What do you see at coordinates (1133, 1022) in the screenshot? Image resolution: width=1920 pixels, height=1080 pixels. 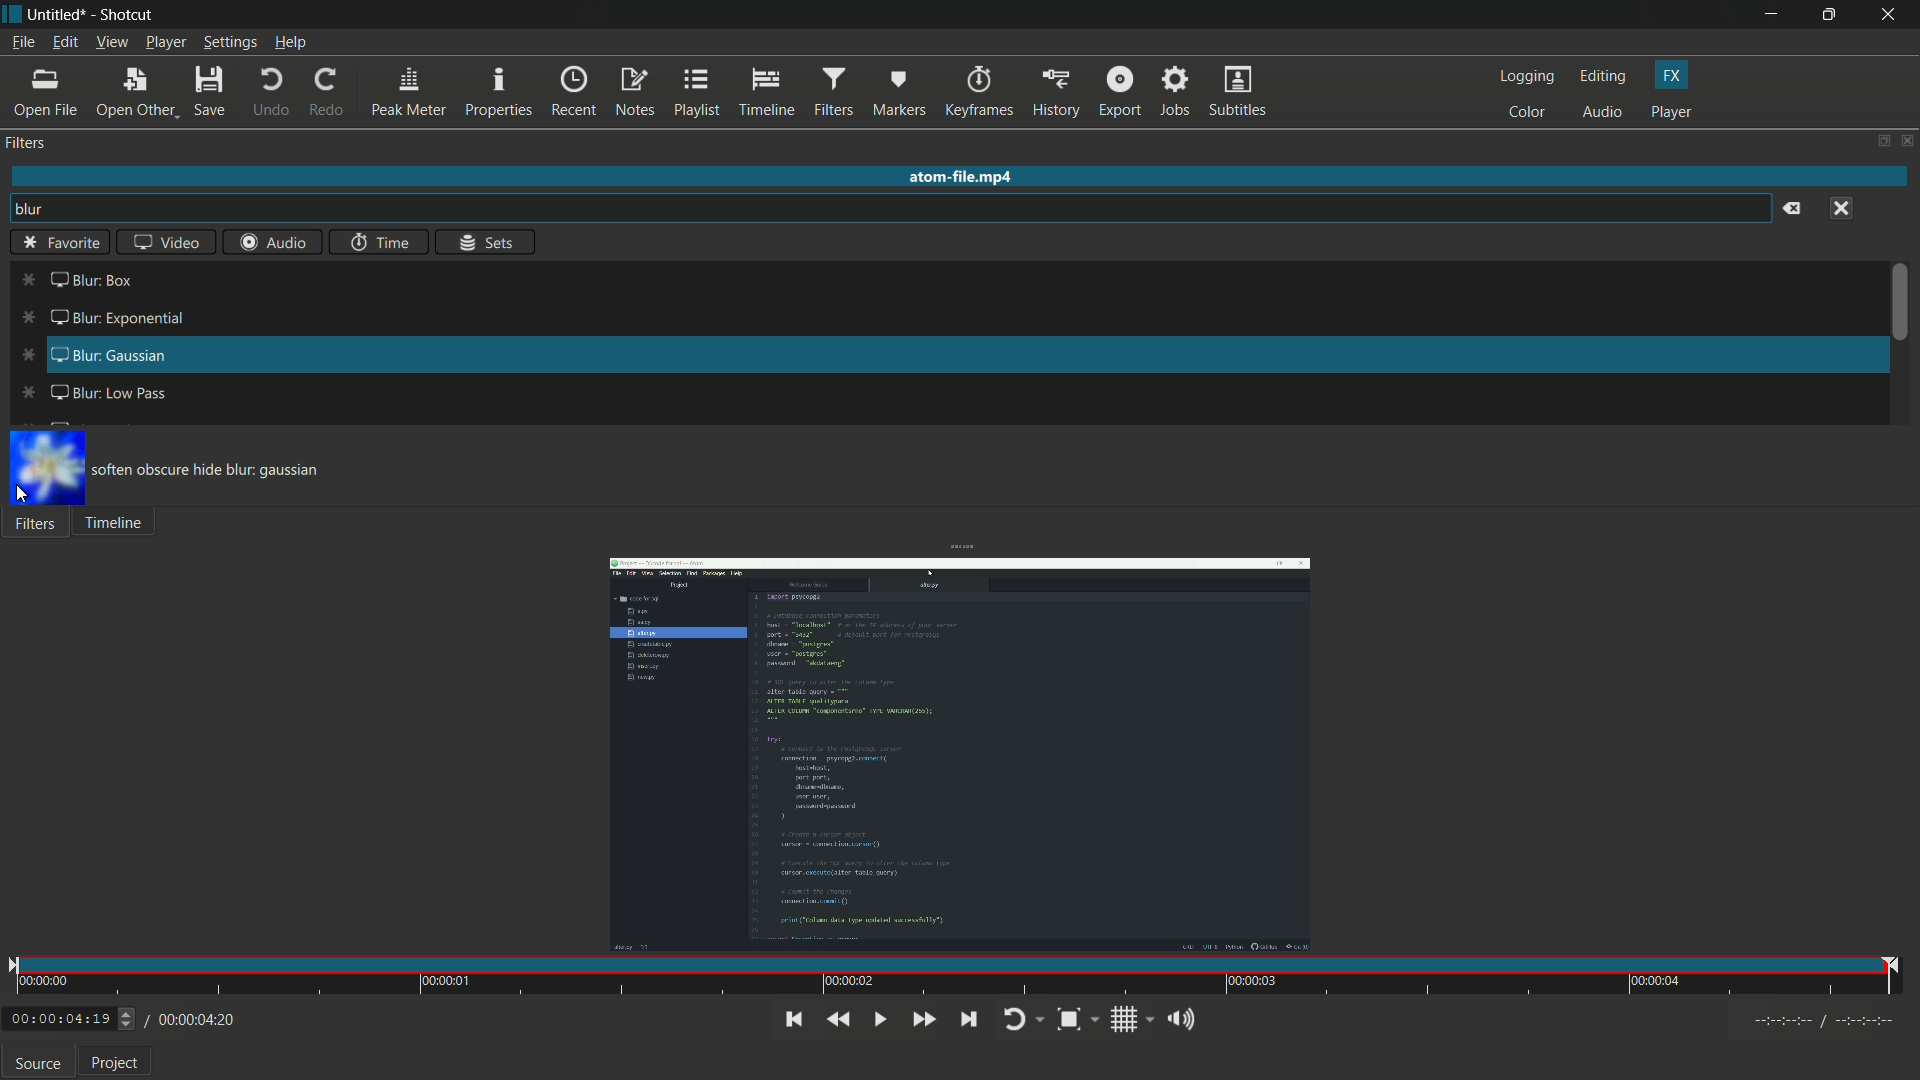 I see `toggle grid display` at bounding box center [1133, 1022].